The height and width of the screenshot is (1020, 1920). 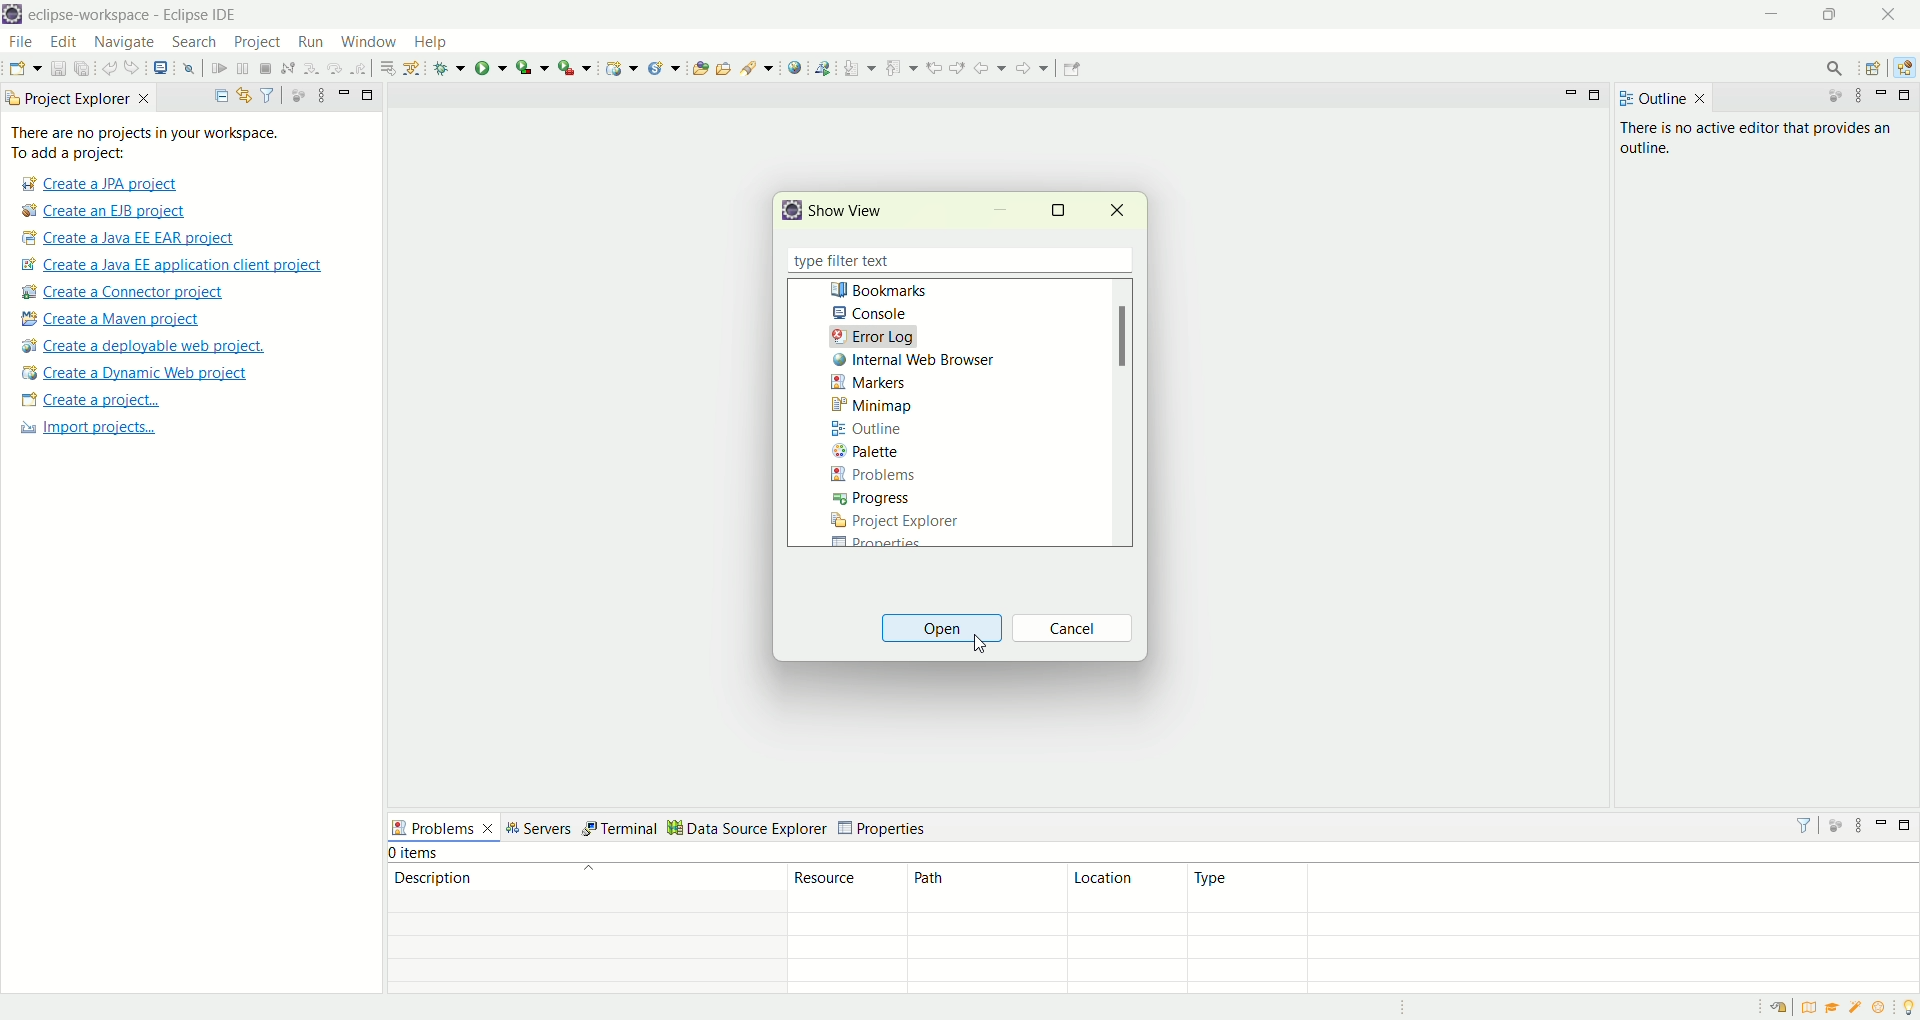 I want to click on open task, so click(x=724, y=68).